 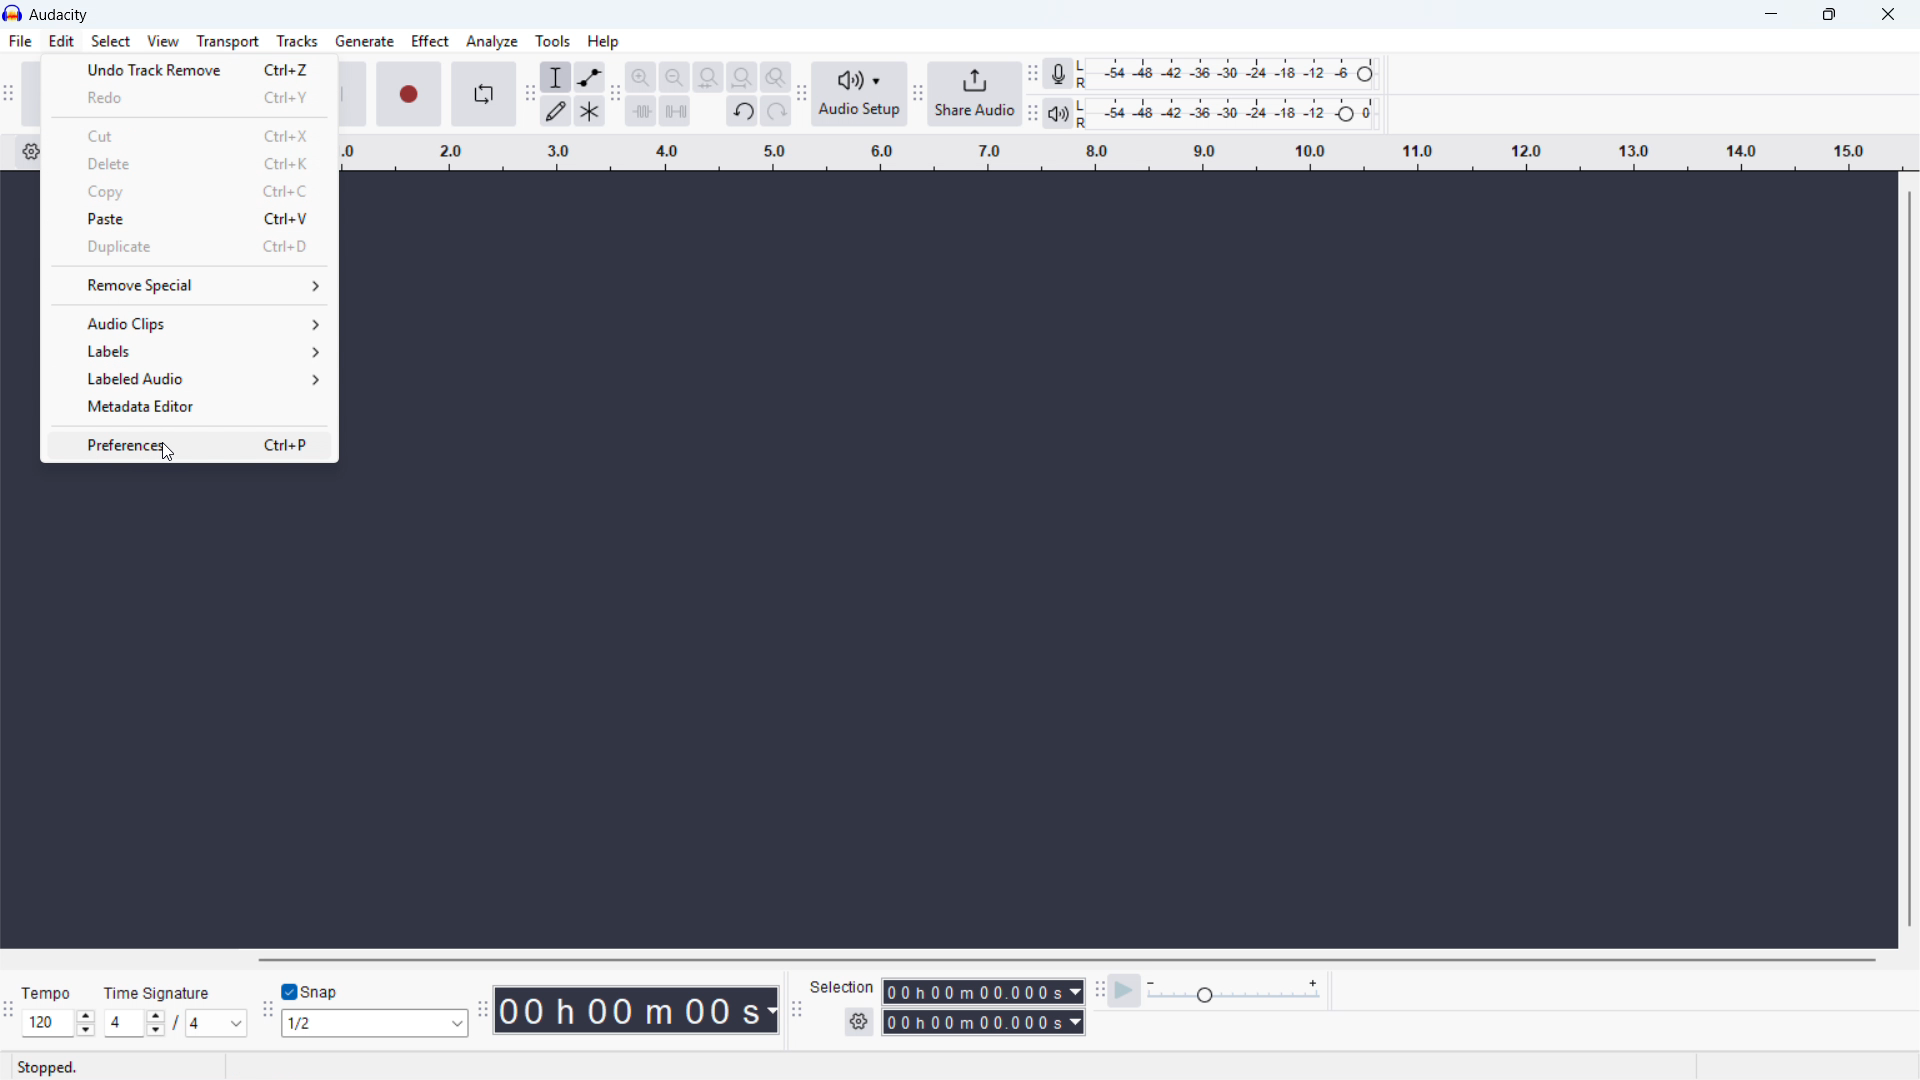 I want to click on effect, so click(x=429, y=40).